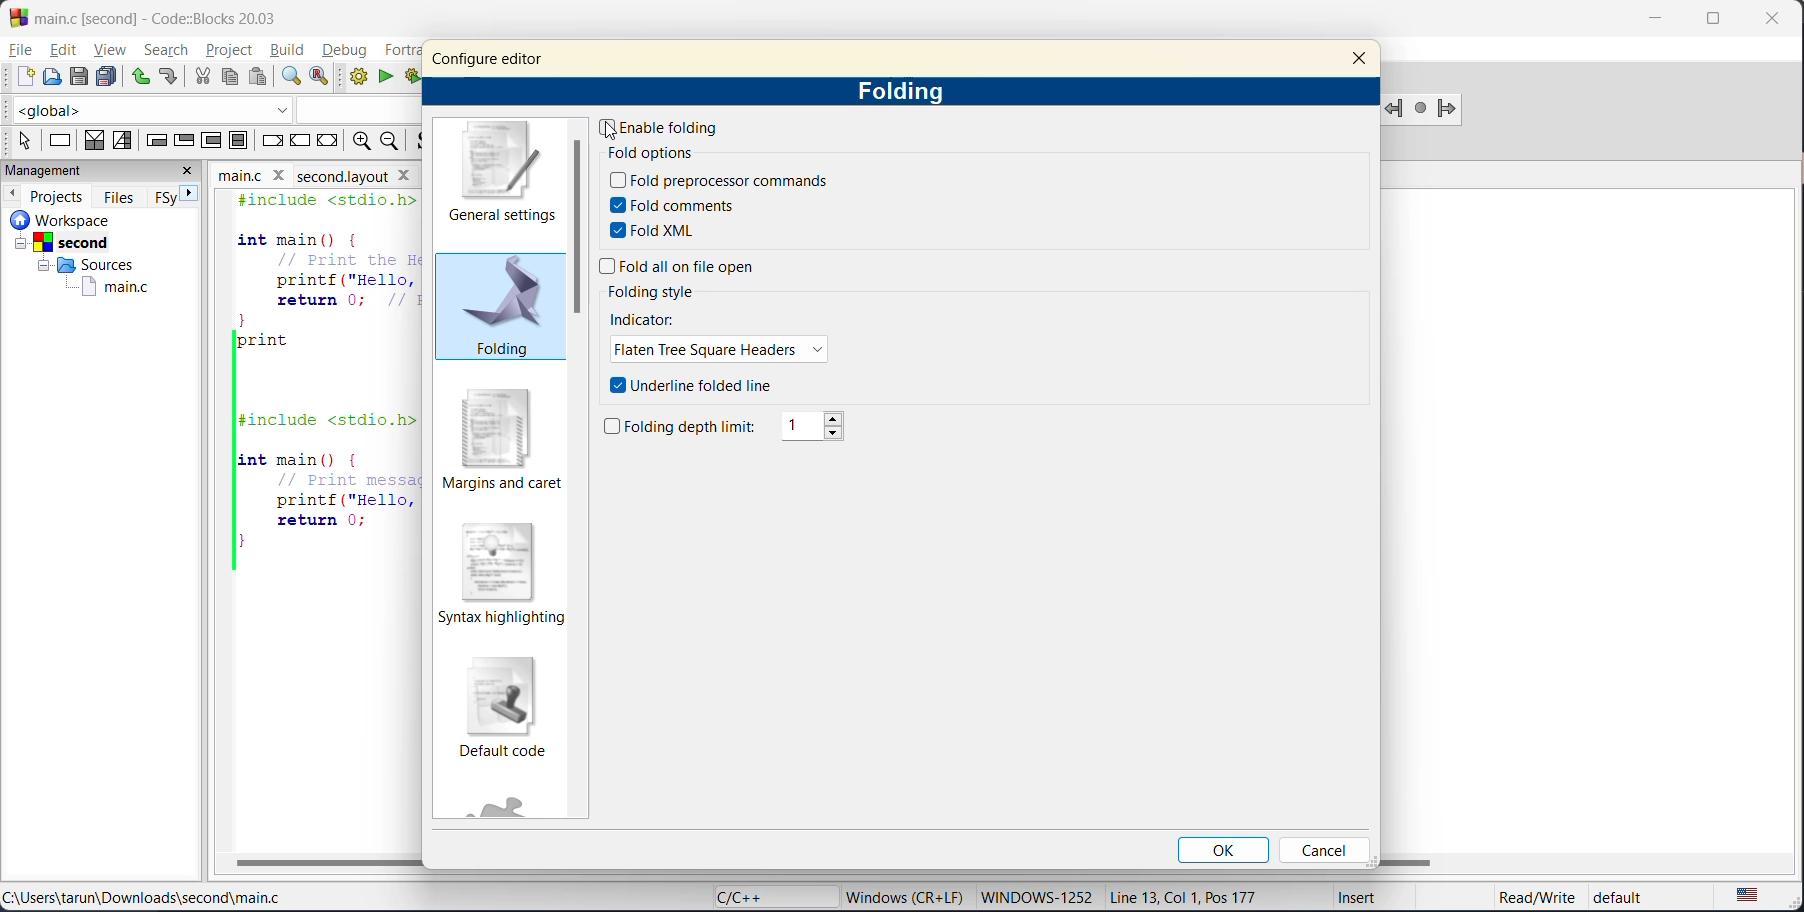  I want to click on indicator, so click(646, 319).